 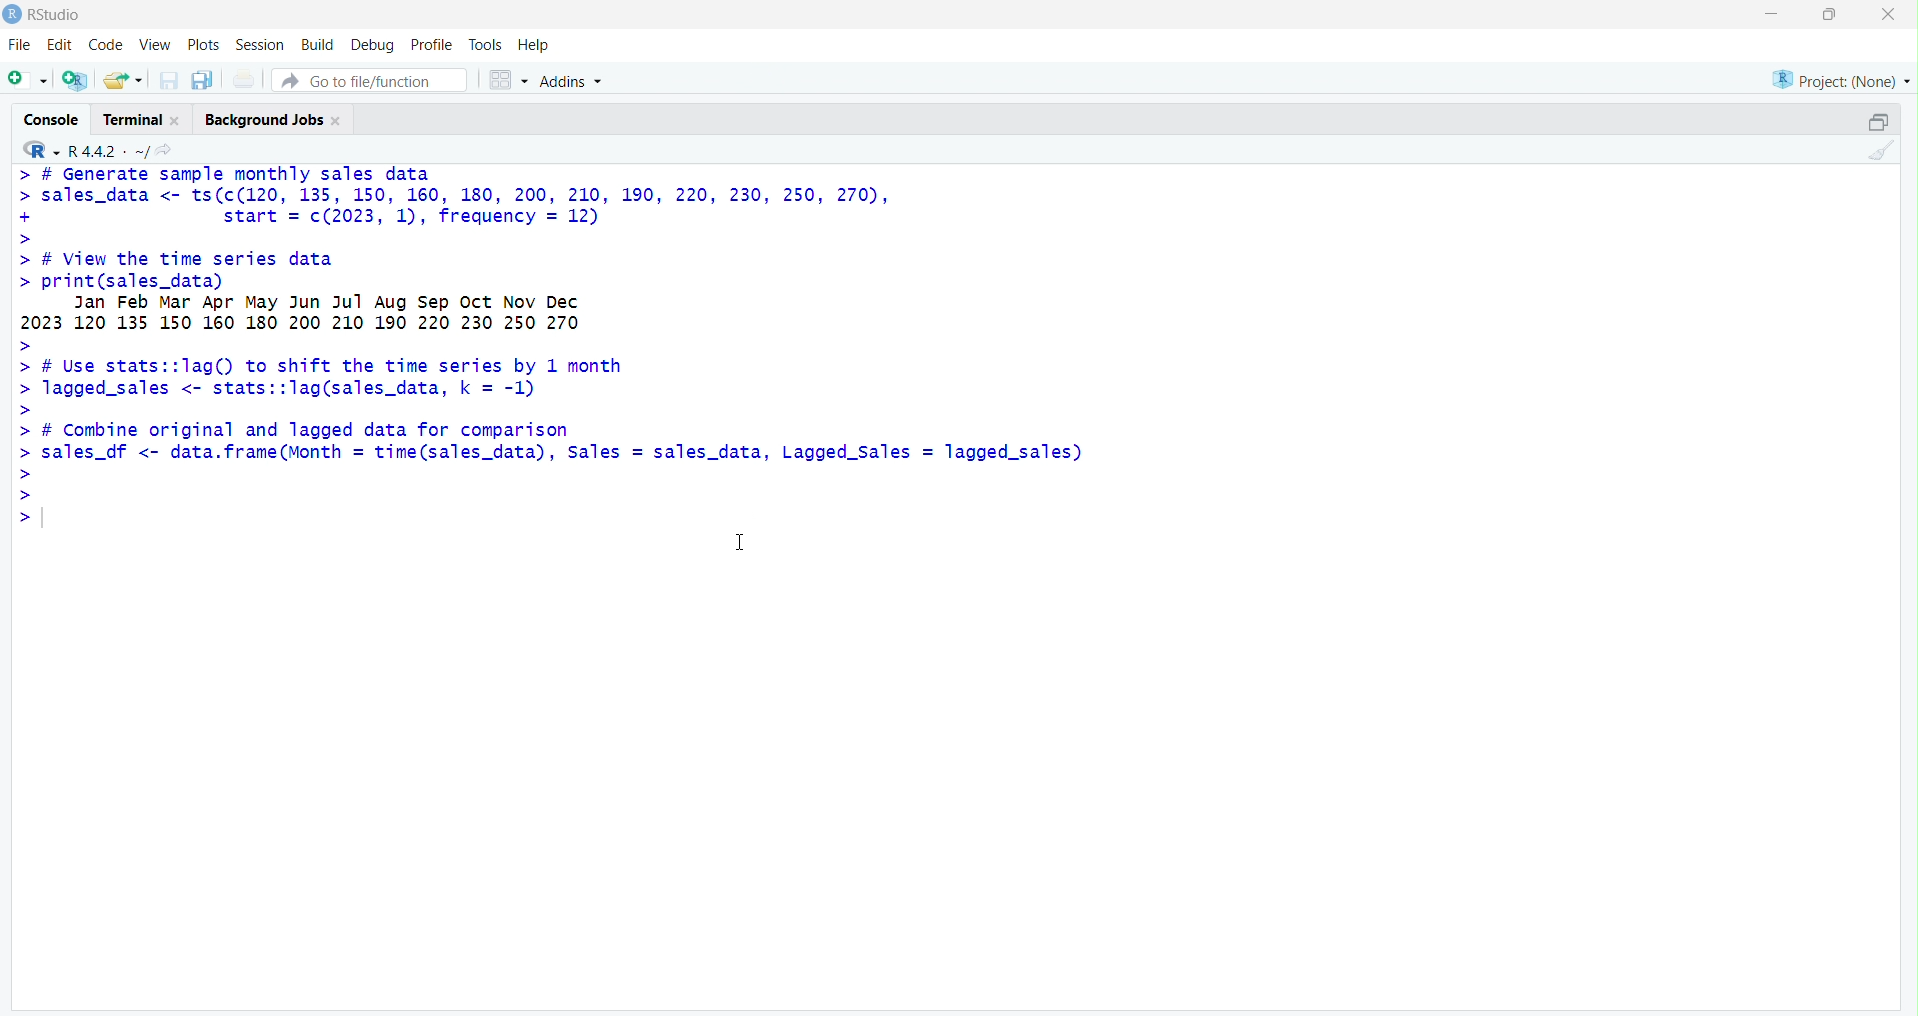 I want to click on background jobs, so click(x=278, y=121).